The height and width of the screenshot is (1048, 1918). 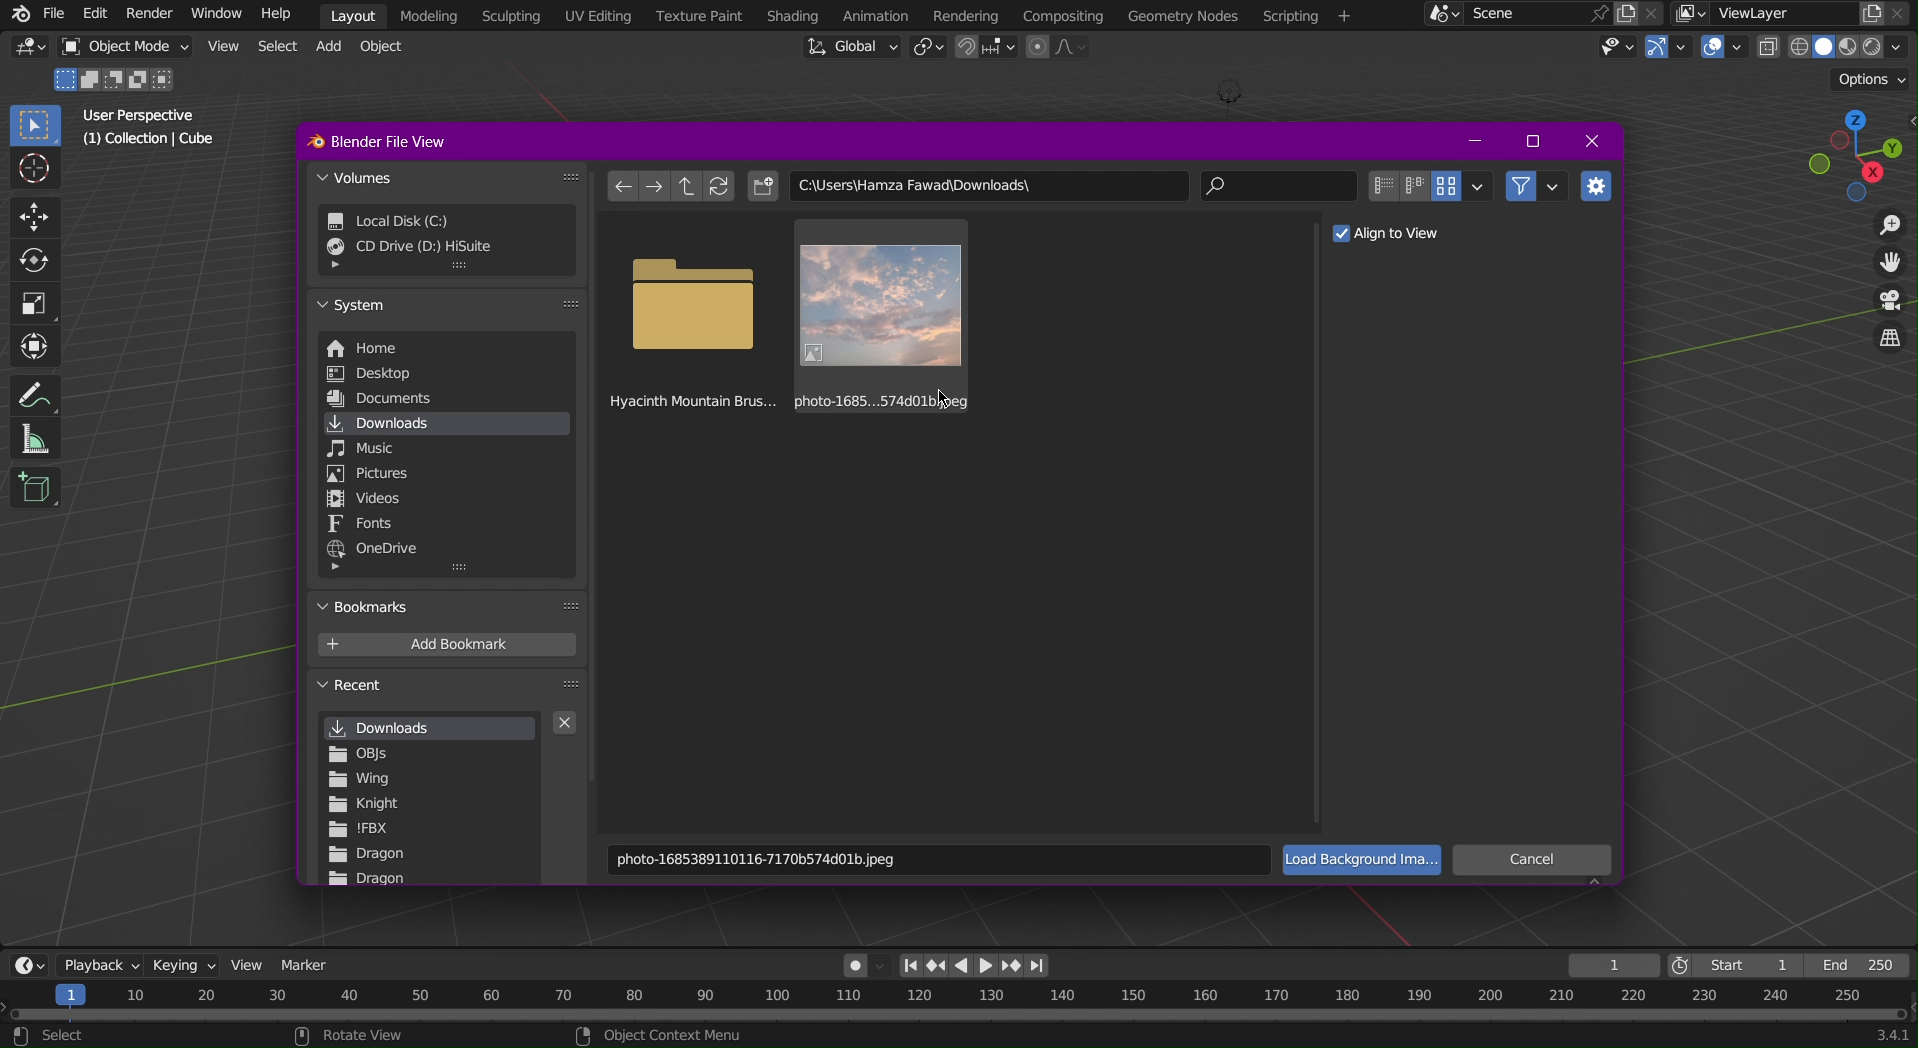 I want to click on Videos, so click(x=370, y=499).